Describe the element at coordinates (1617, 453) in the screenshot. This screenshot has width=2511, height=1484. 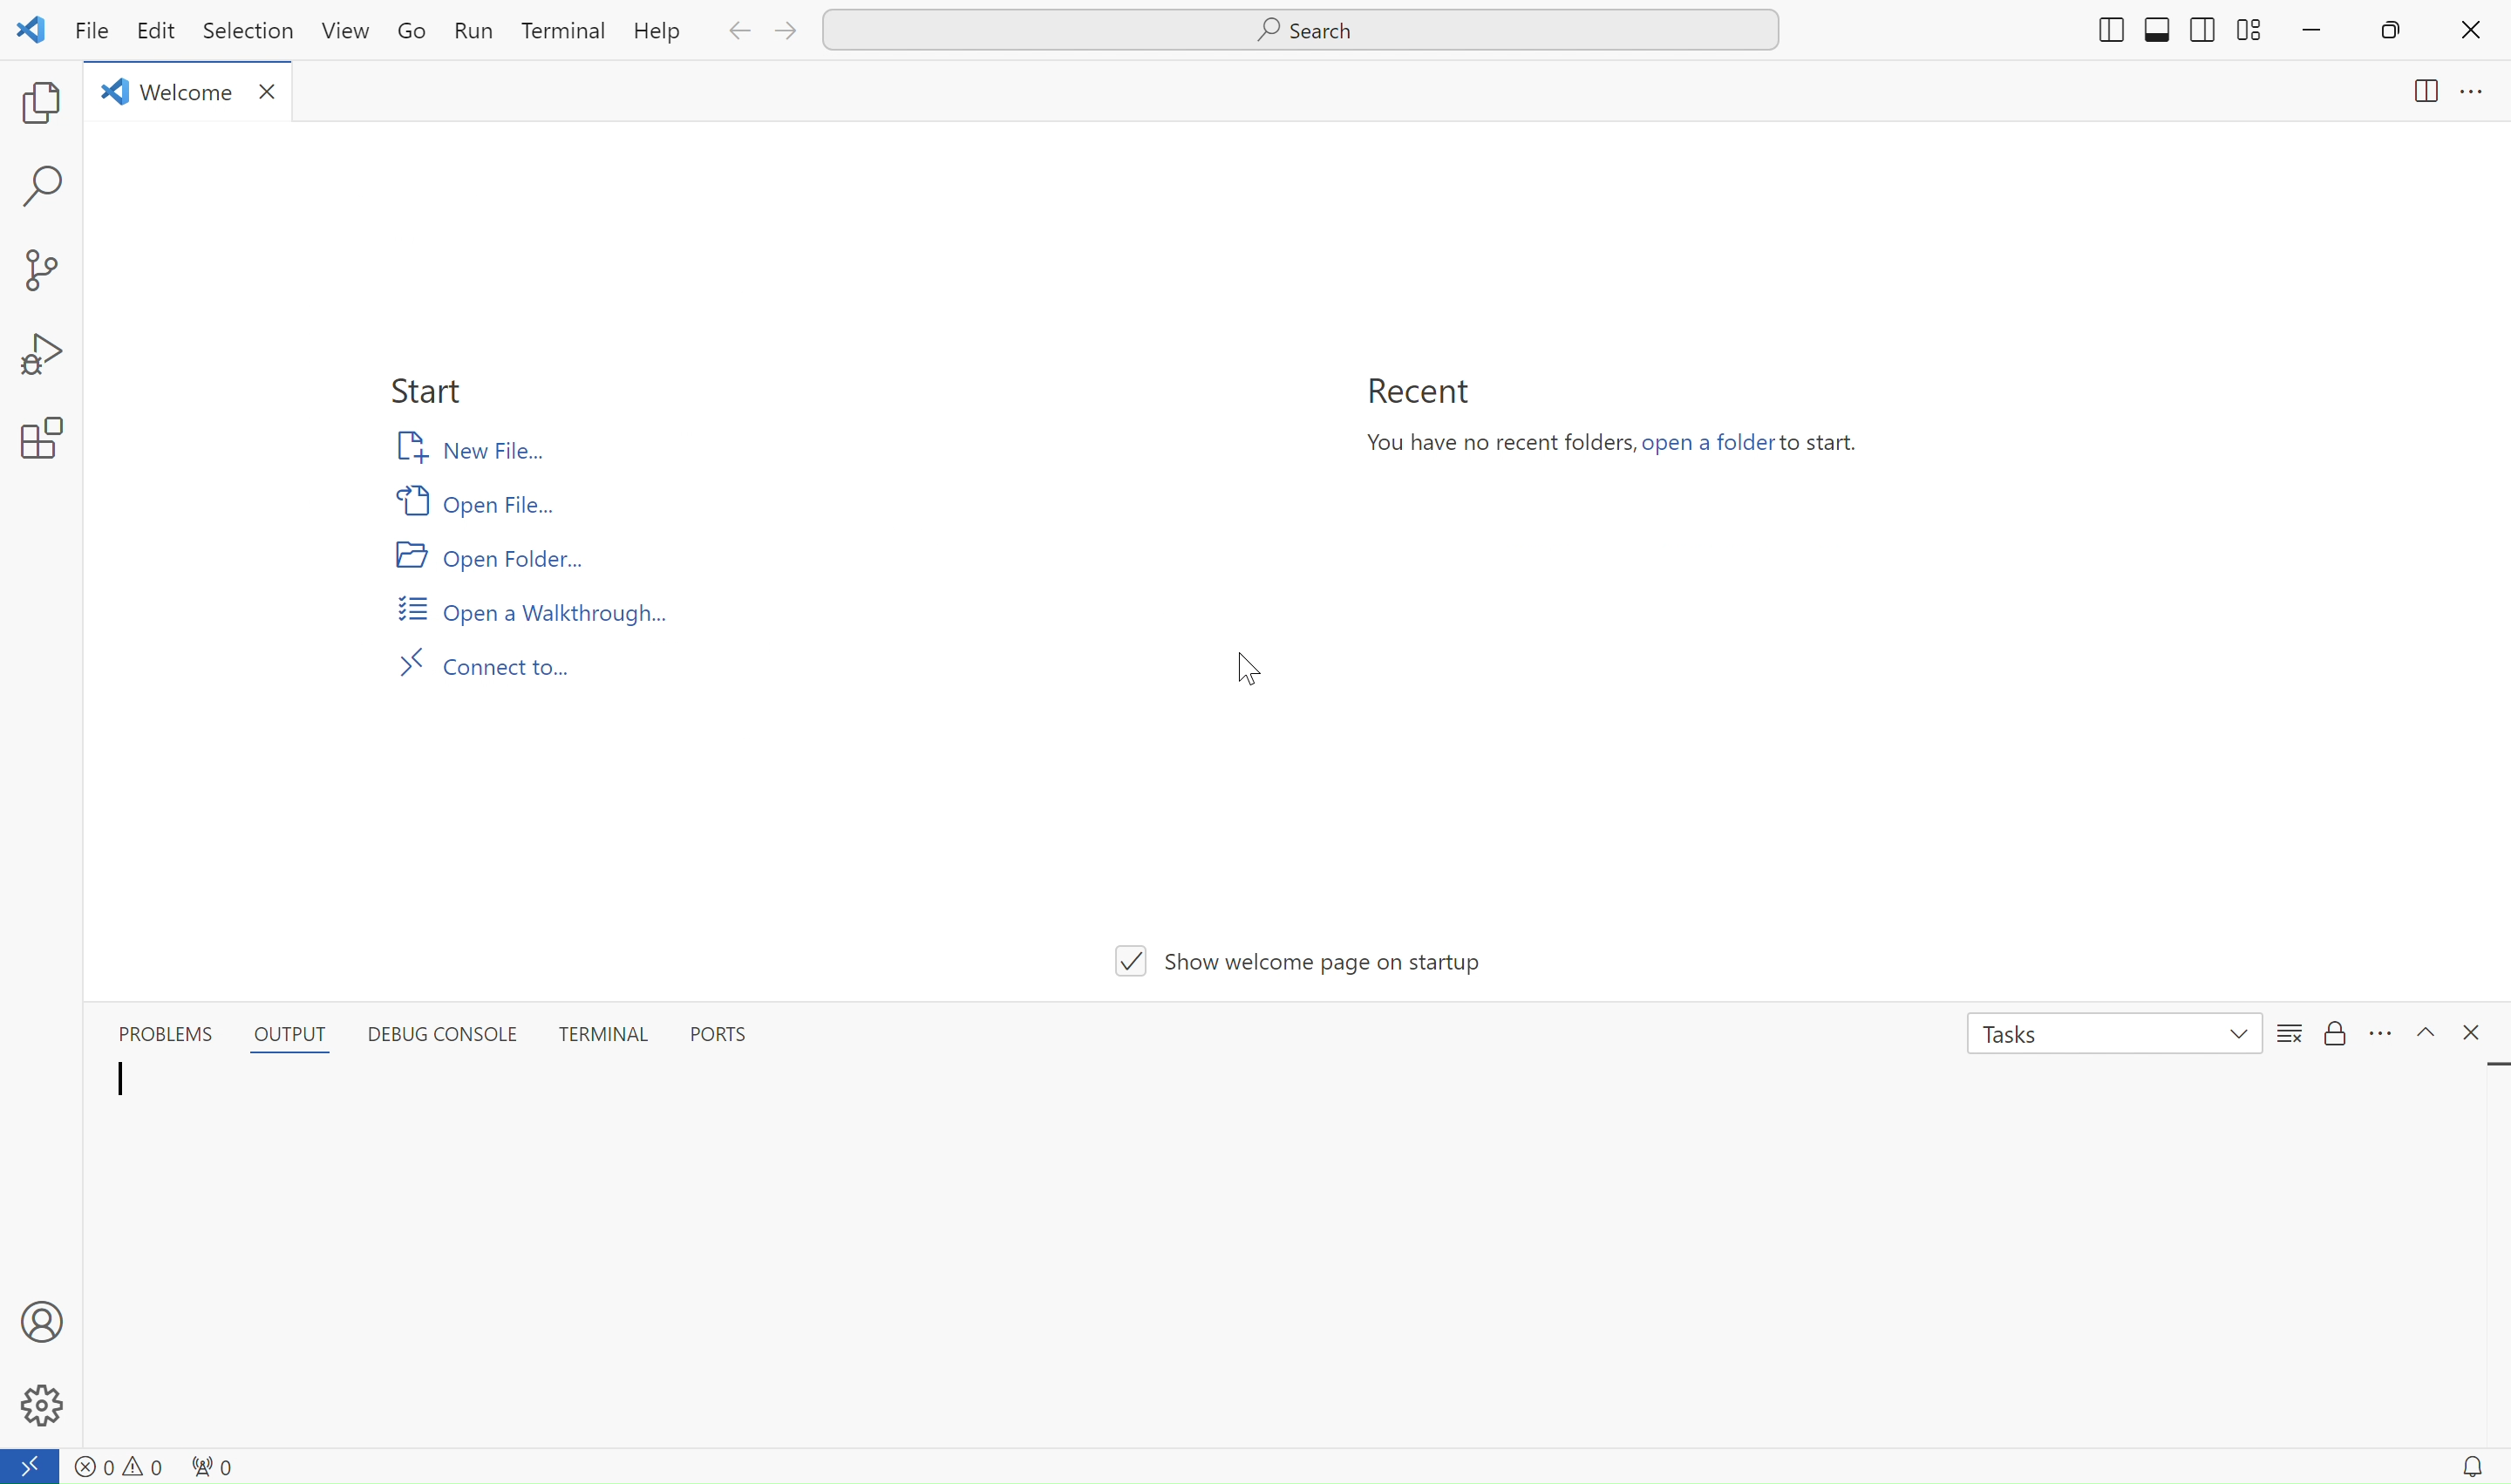
I see `You have no recent folder, open a folder to start` at that location.